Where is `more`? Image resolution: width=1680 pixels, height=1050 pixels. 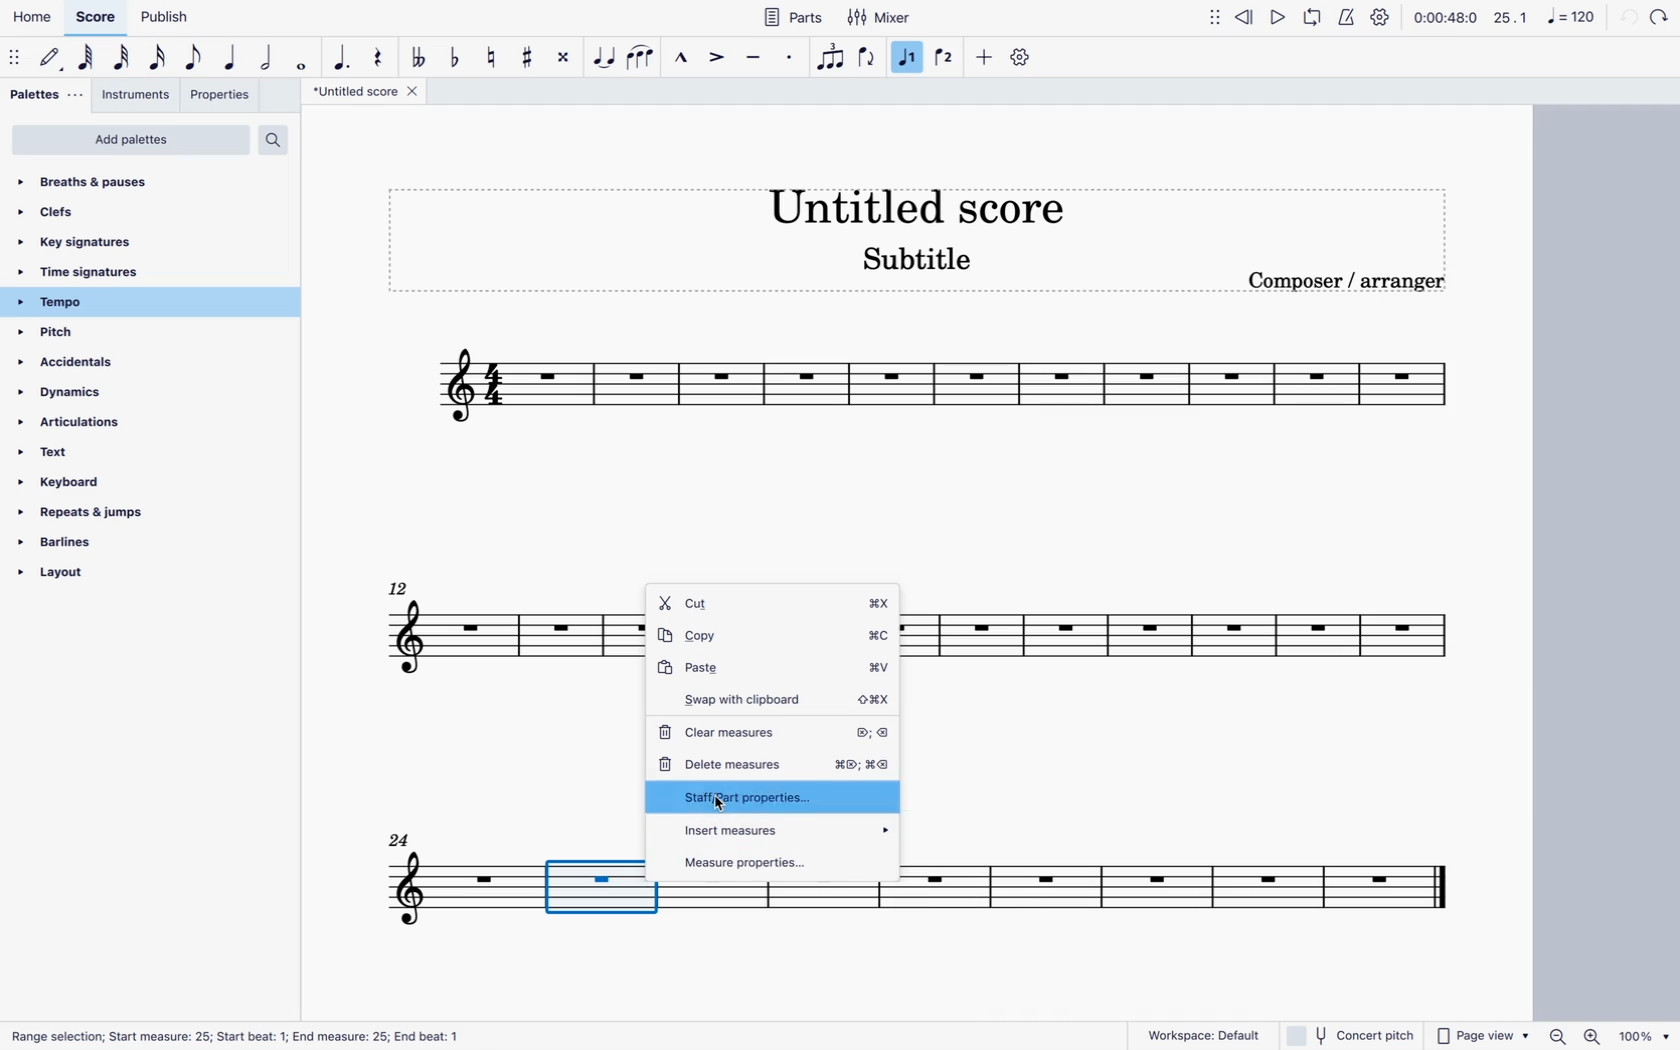
more is located at coordinates (986, 58).